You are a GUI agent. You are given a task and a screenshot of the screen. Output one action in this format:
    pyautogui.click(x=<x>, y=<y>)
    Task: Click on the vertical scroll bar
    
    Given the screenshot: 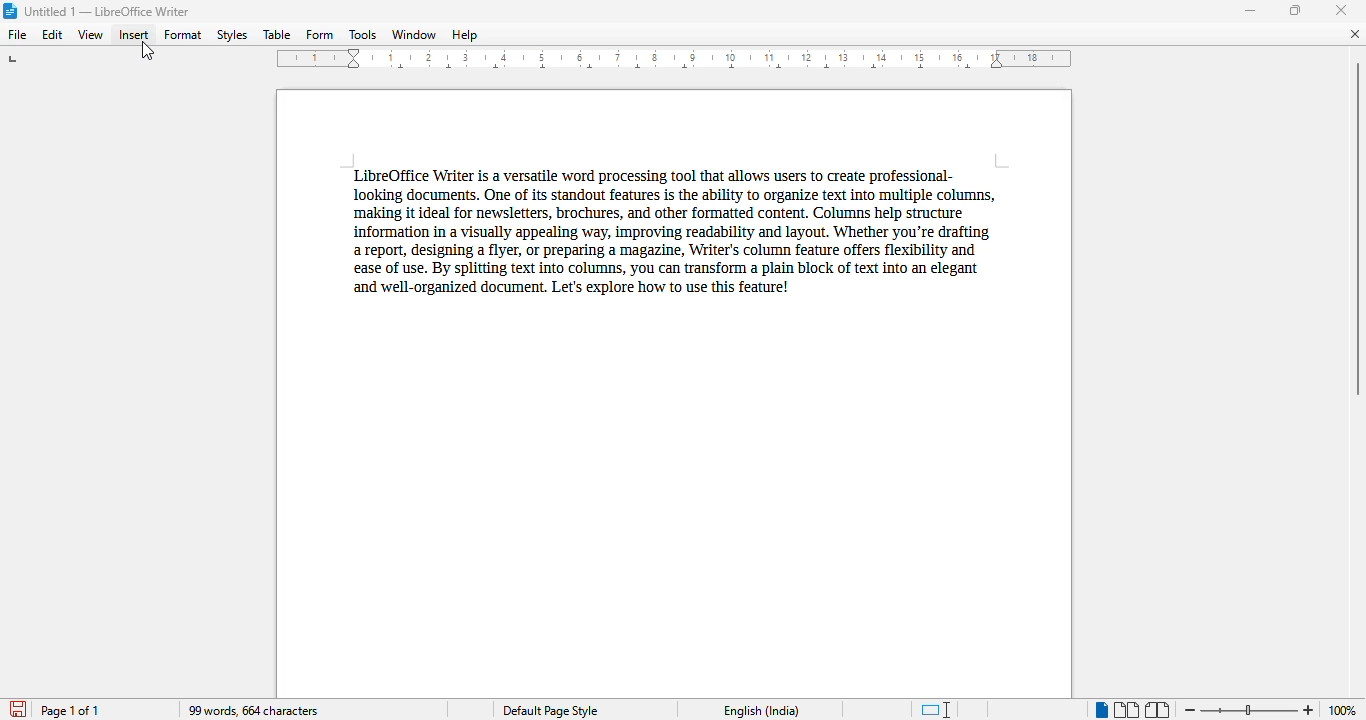 What is the action you would take?
    pyautogui.click(x=1357, y=227)
    